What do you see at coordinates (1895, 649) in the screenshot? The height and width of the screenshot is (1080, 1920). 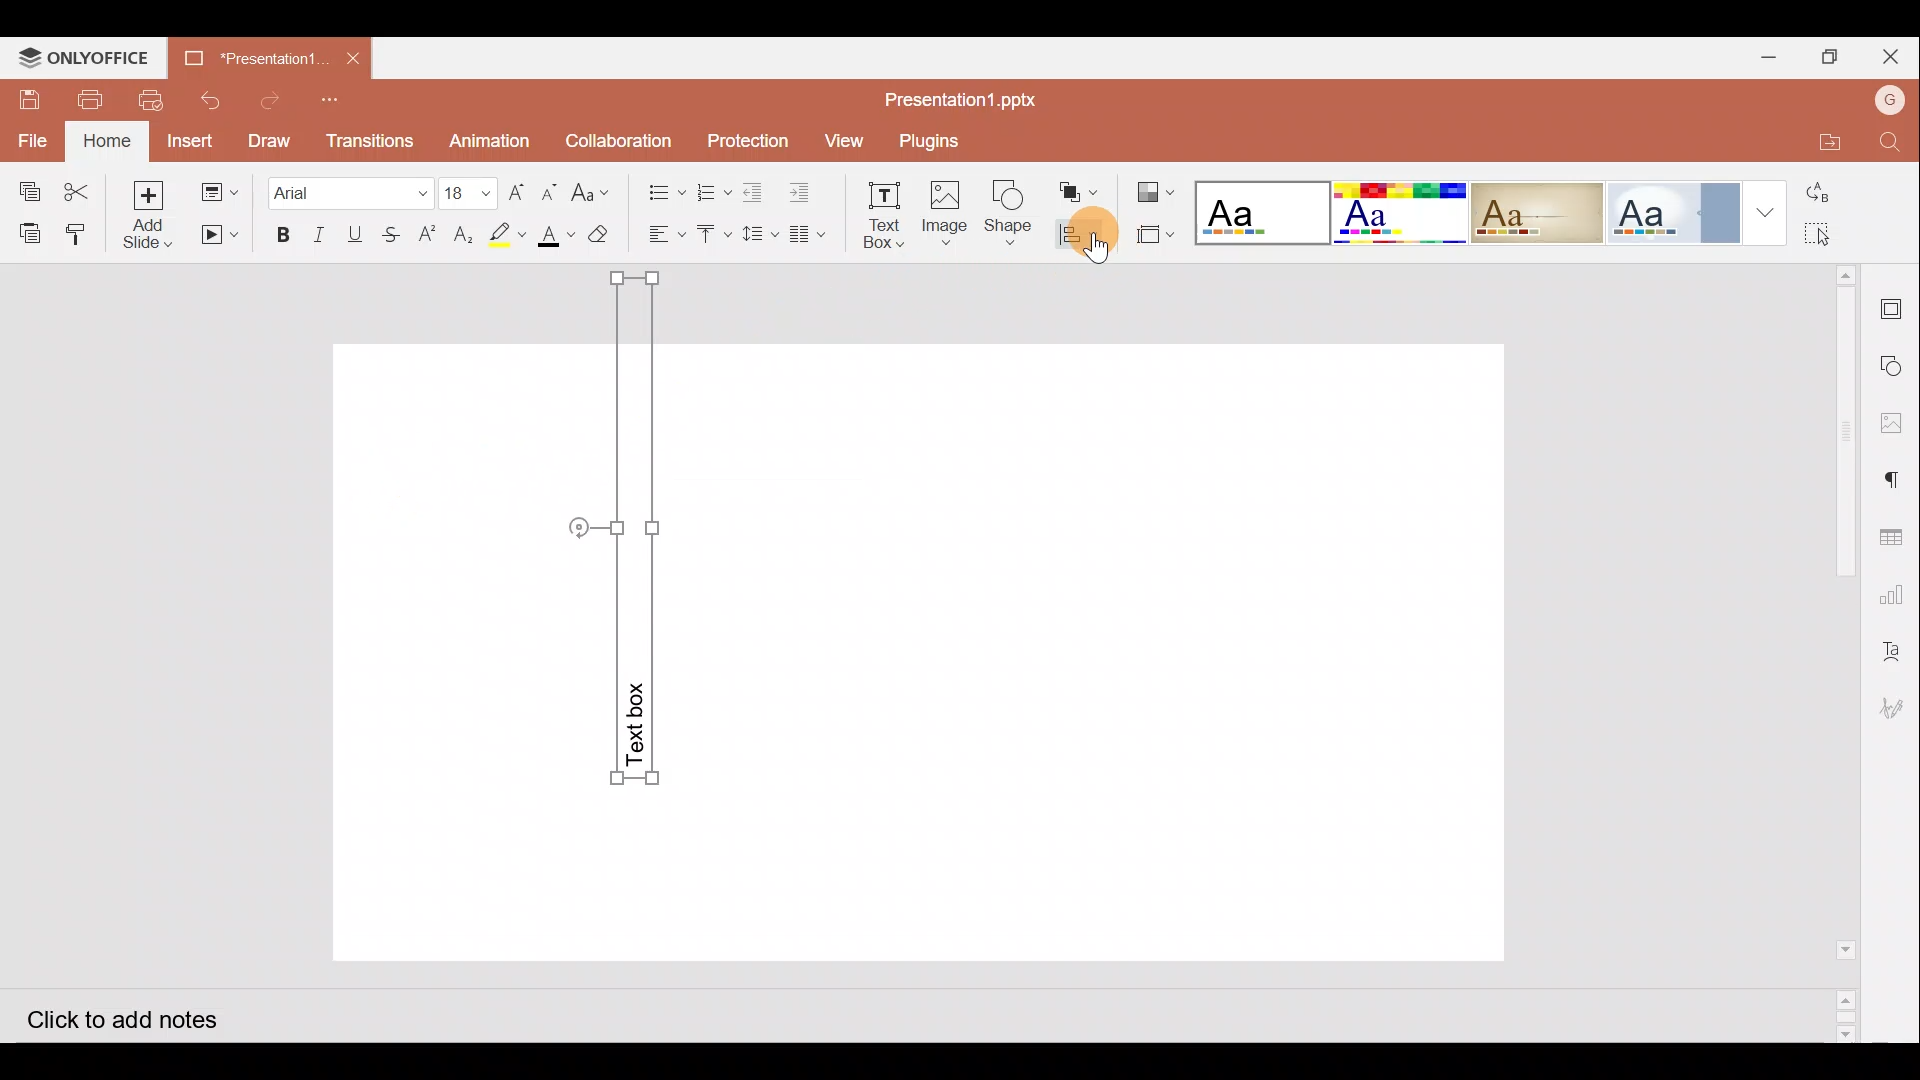 I see `Text Art settings` at bounding box center [1895, 649].